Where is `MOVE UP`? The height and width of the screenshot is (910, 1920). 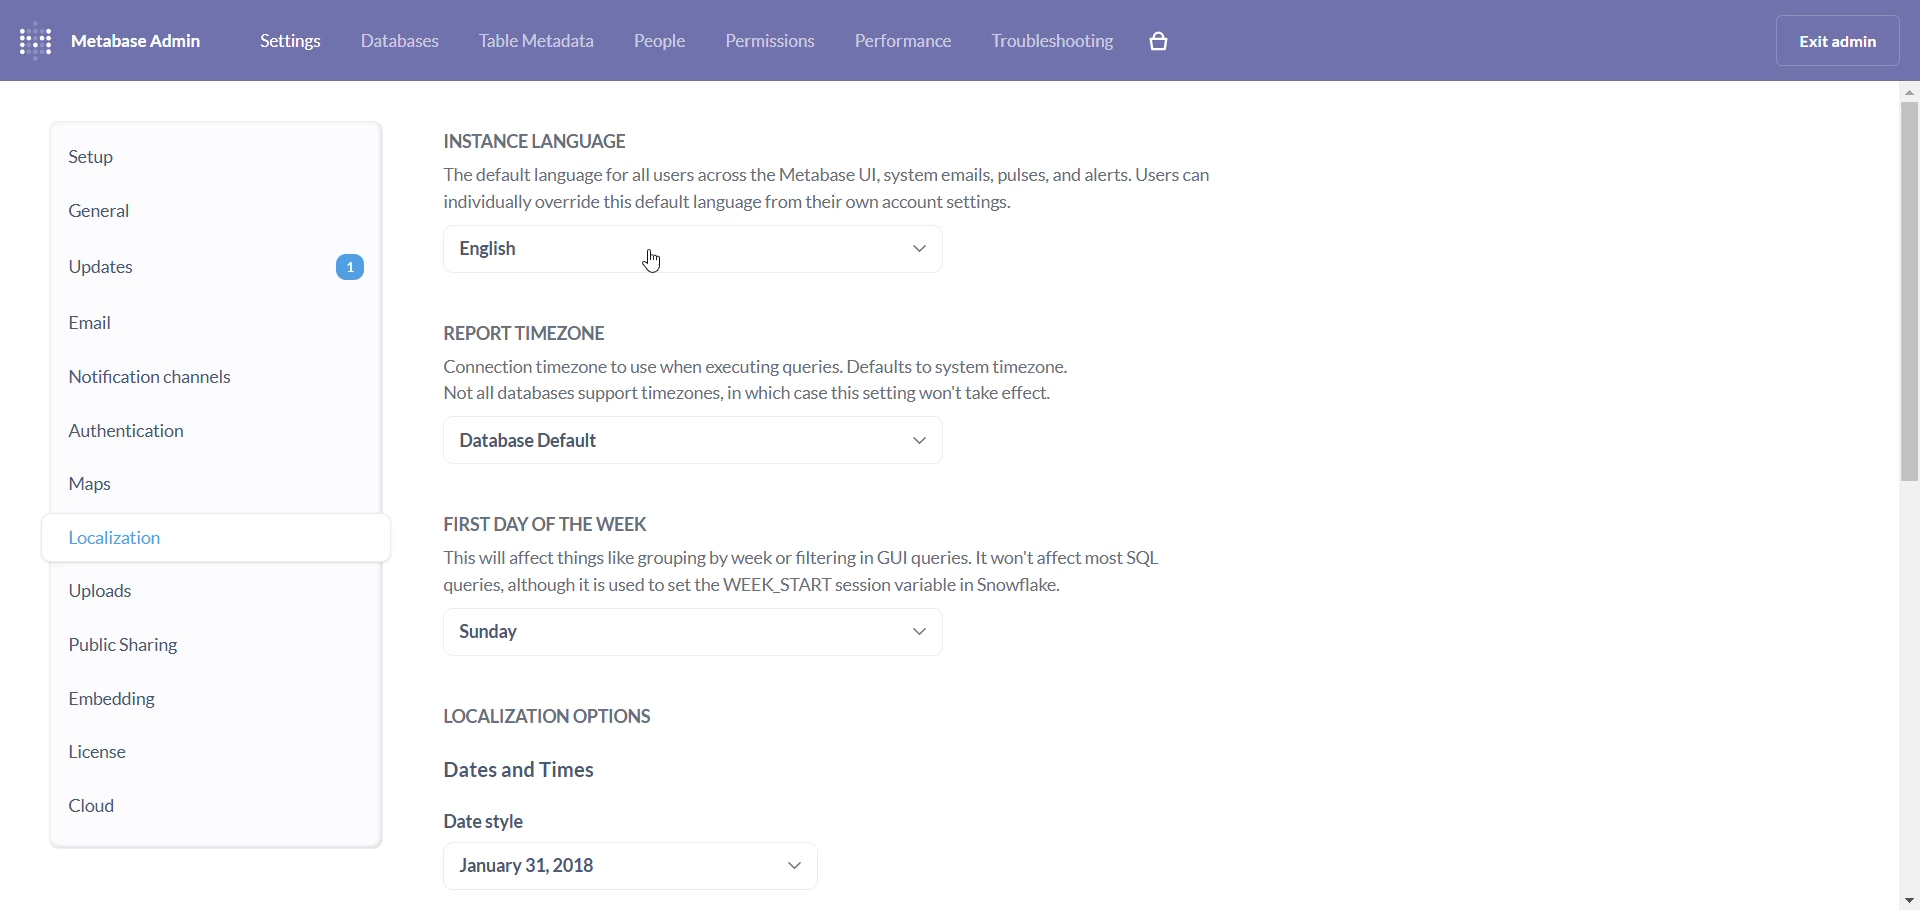
MOVE UP is located at coordinates (1908, 96).